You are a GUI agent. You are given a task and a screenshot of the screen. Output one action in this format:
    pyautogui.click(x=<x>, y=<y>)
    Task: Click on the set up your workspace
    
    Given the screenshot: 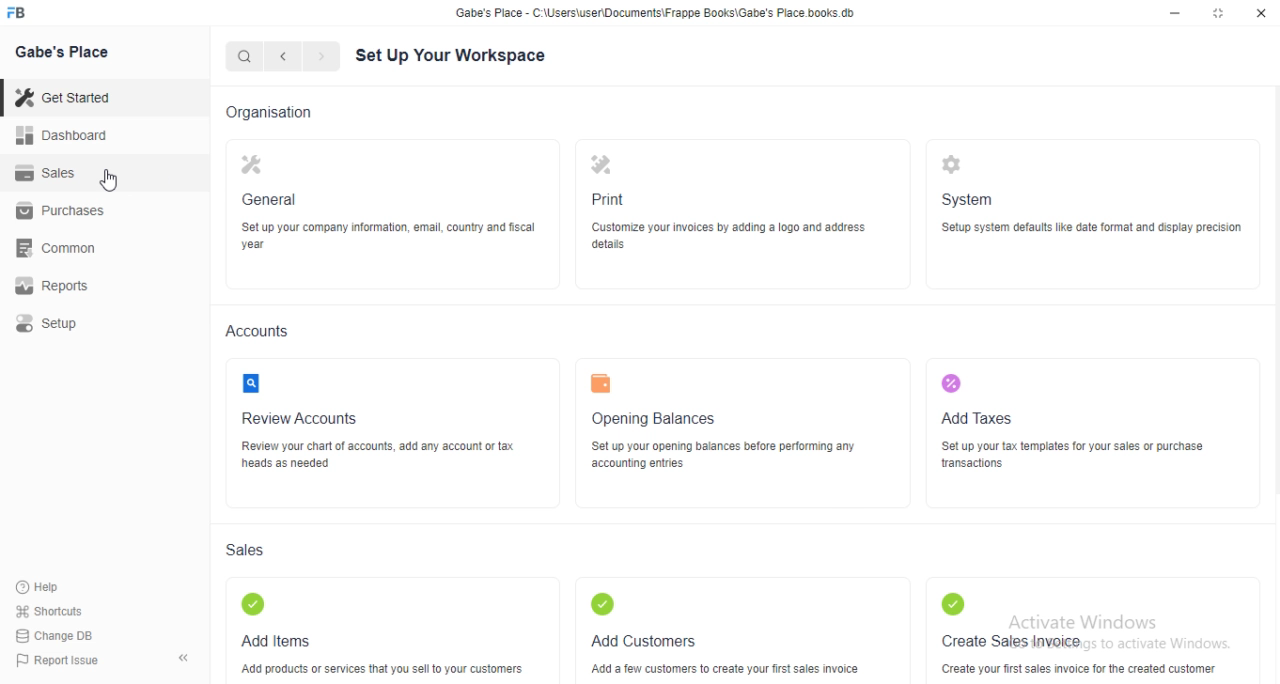 What is the action you would take?
    pyautogui.click(x=451, y=55)
    